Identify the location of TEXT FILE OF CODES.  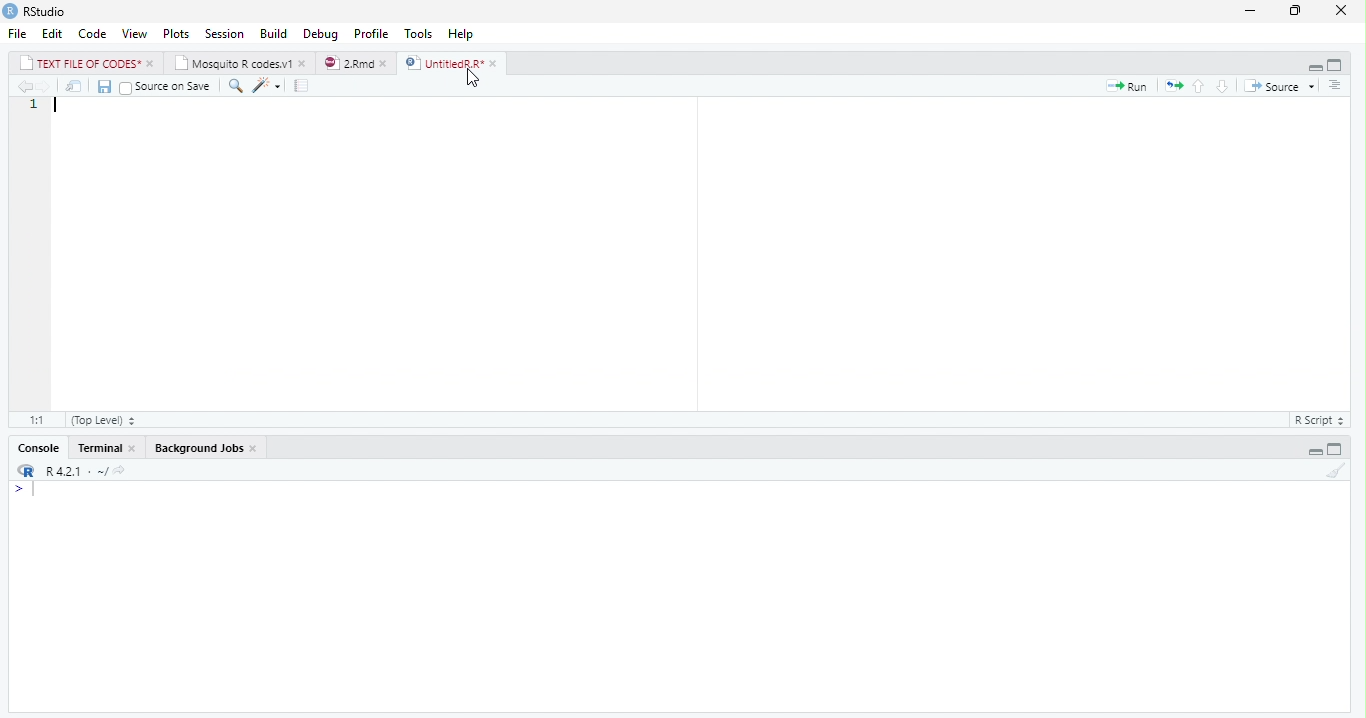
(82, 65).